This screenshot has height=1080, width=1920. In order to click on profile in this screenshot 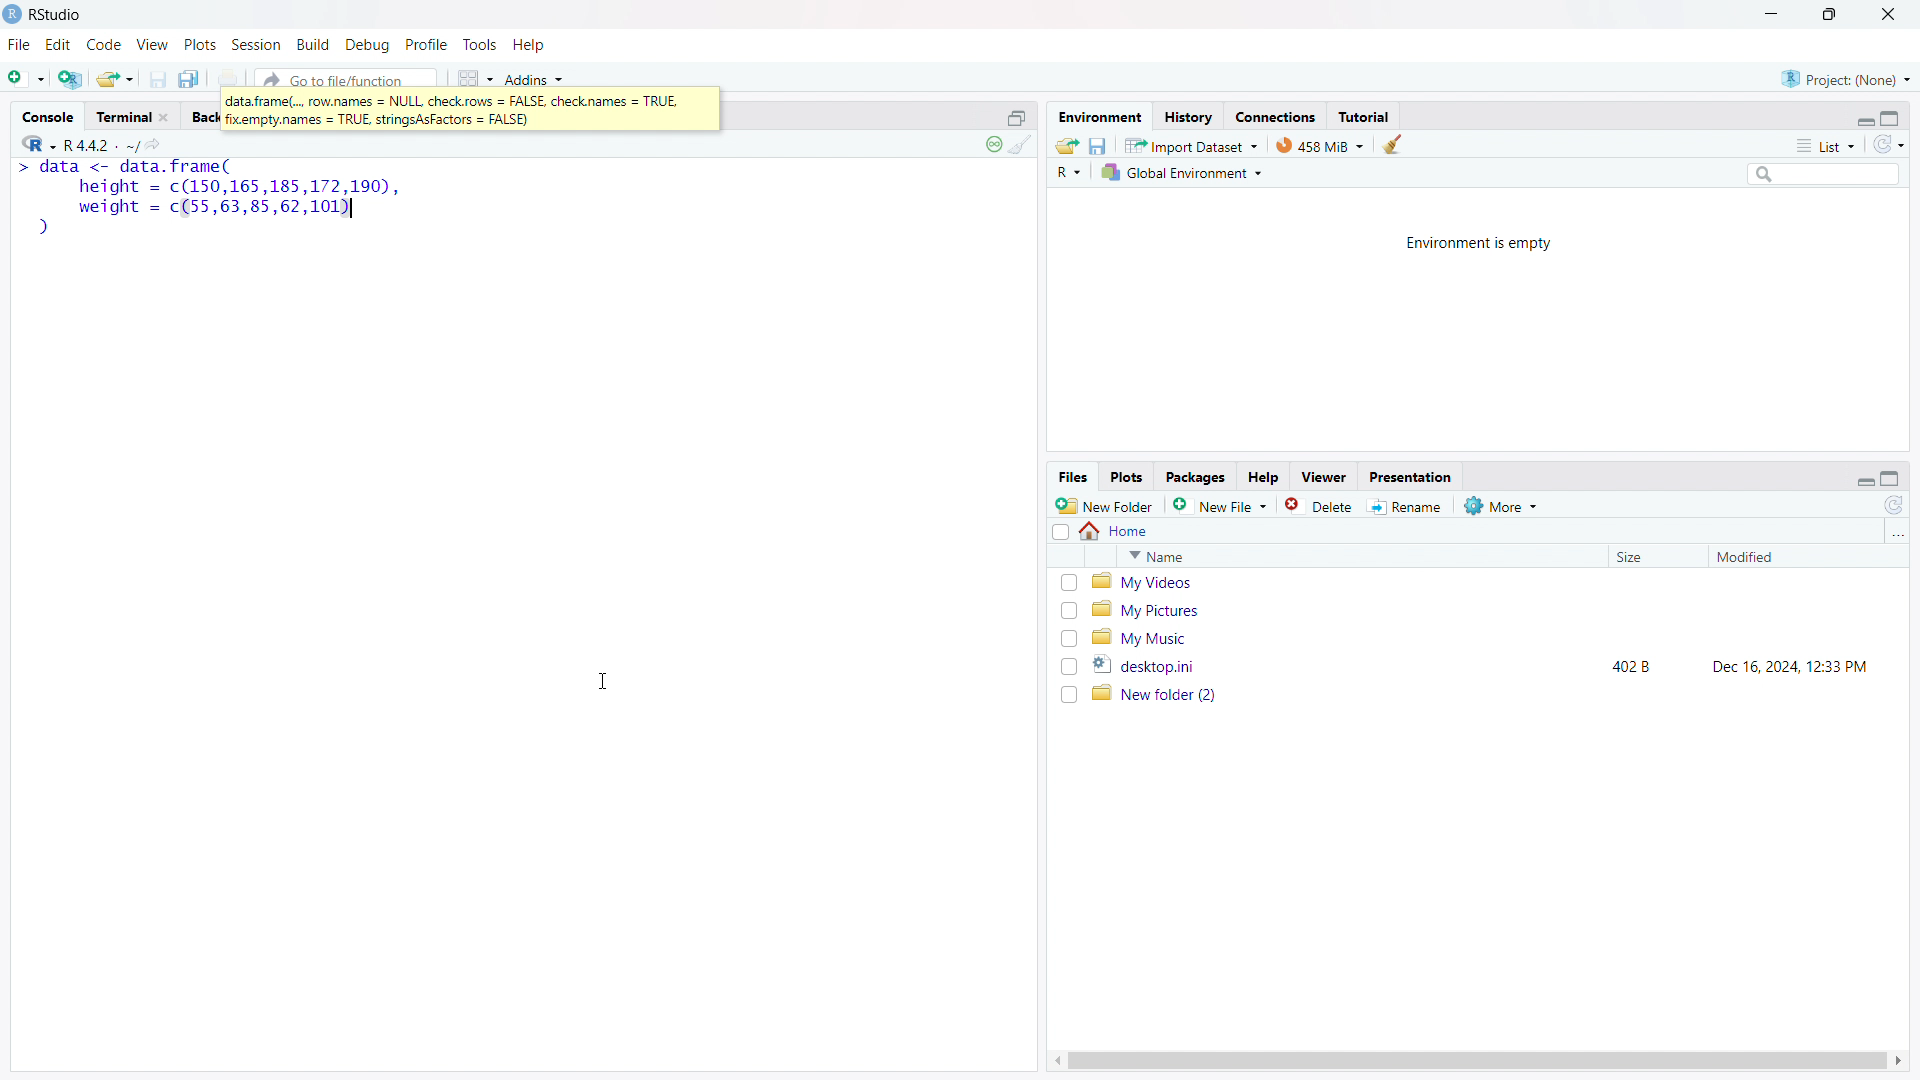, I will do `click(427, 45)`.